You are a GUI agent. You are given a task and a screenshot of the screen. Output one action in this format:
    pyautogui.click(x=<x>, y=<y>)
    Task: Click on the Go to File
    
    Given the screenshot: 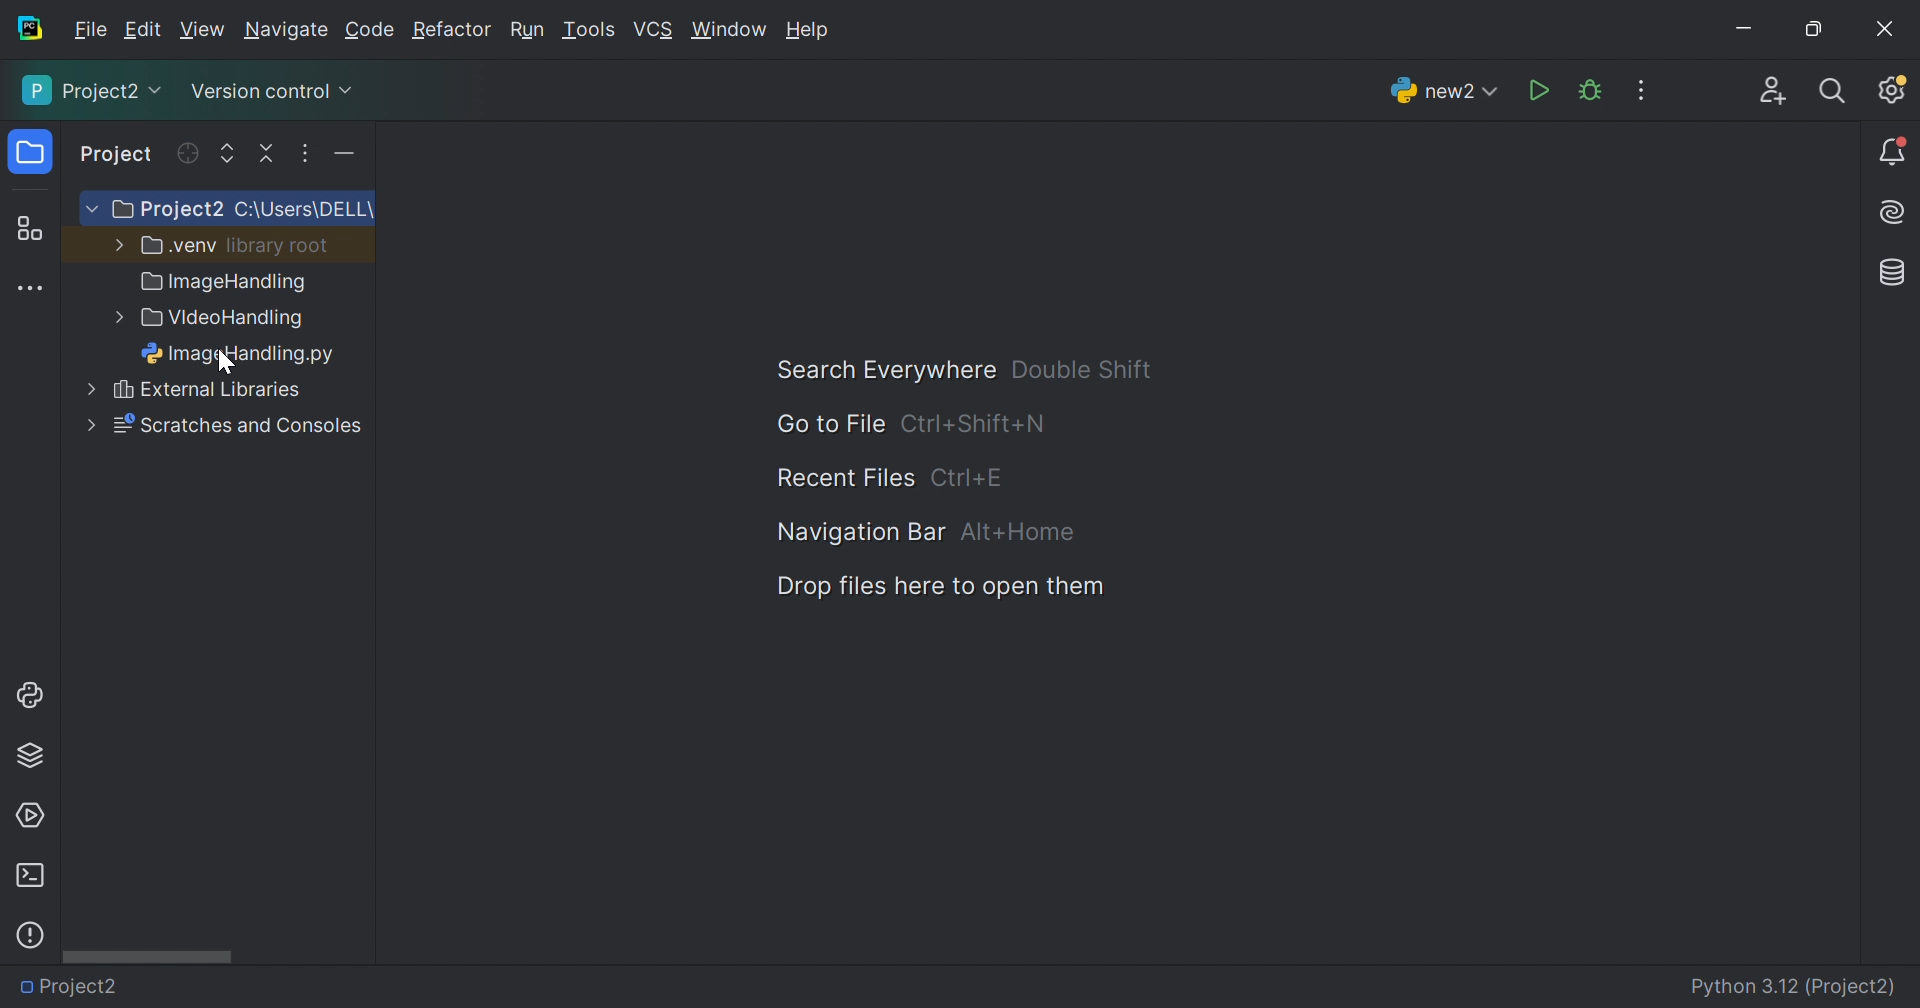 What is the action you would take?
    pyautogui.click(x=829, y=424)
    